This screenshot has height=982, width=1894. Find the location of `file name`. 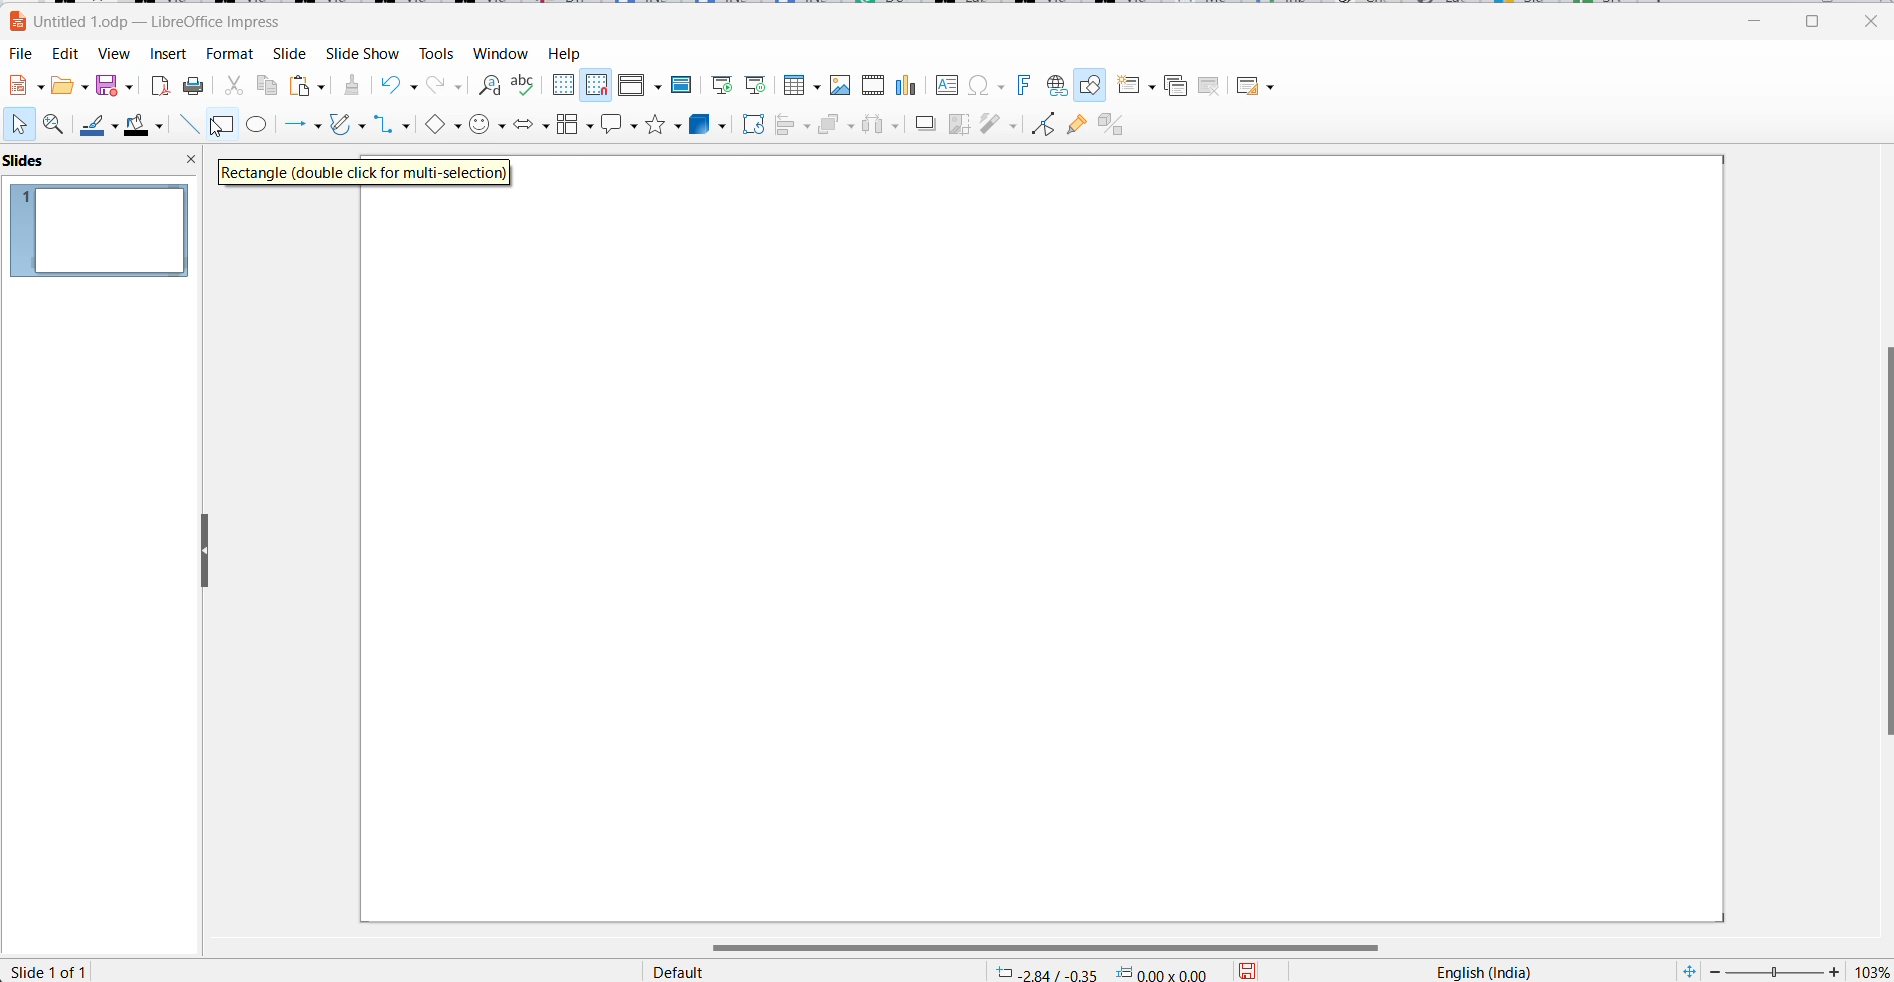

file name is located at coordinates (146, 20).